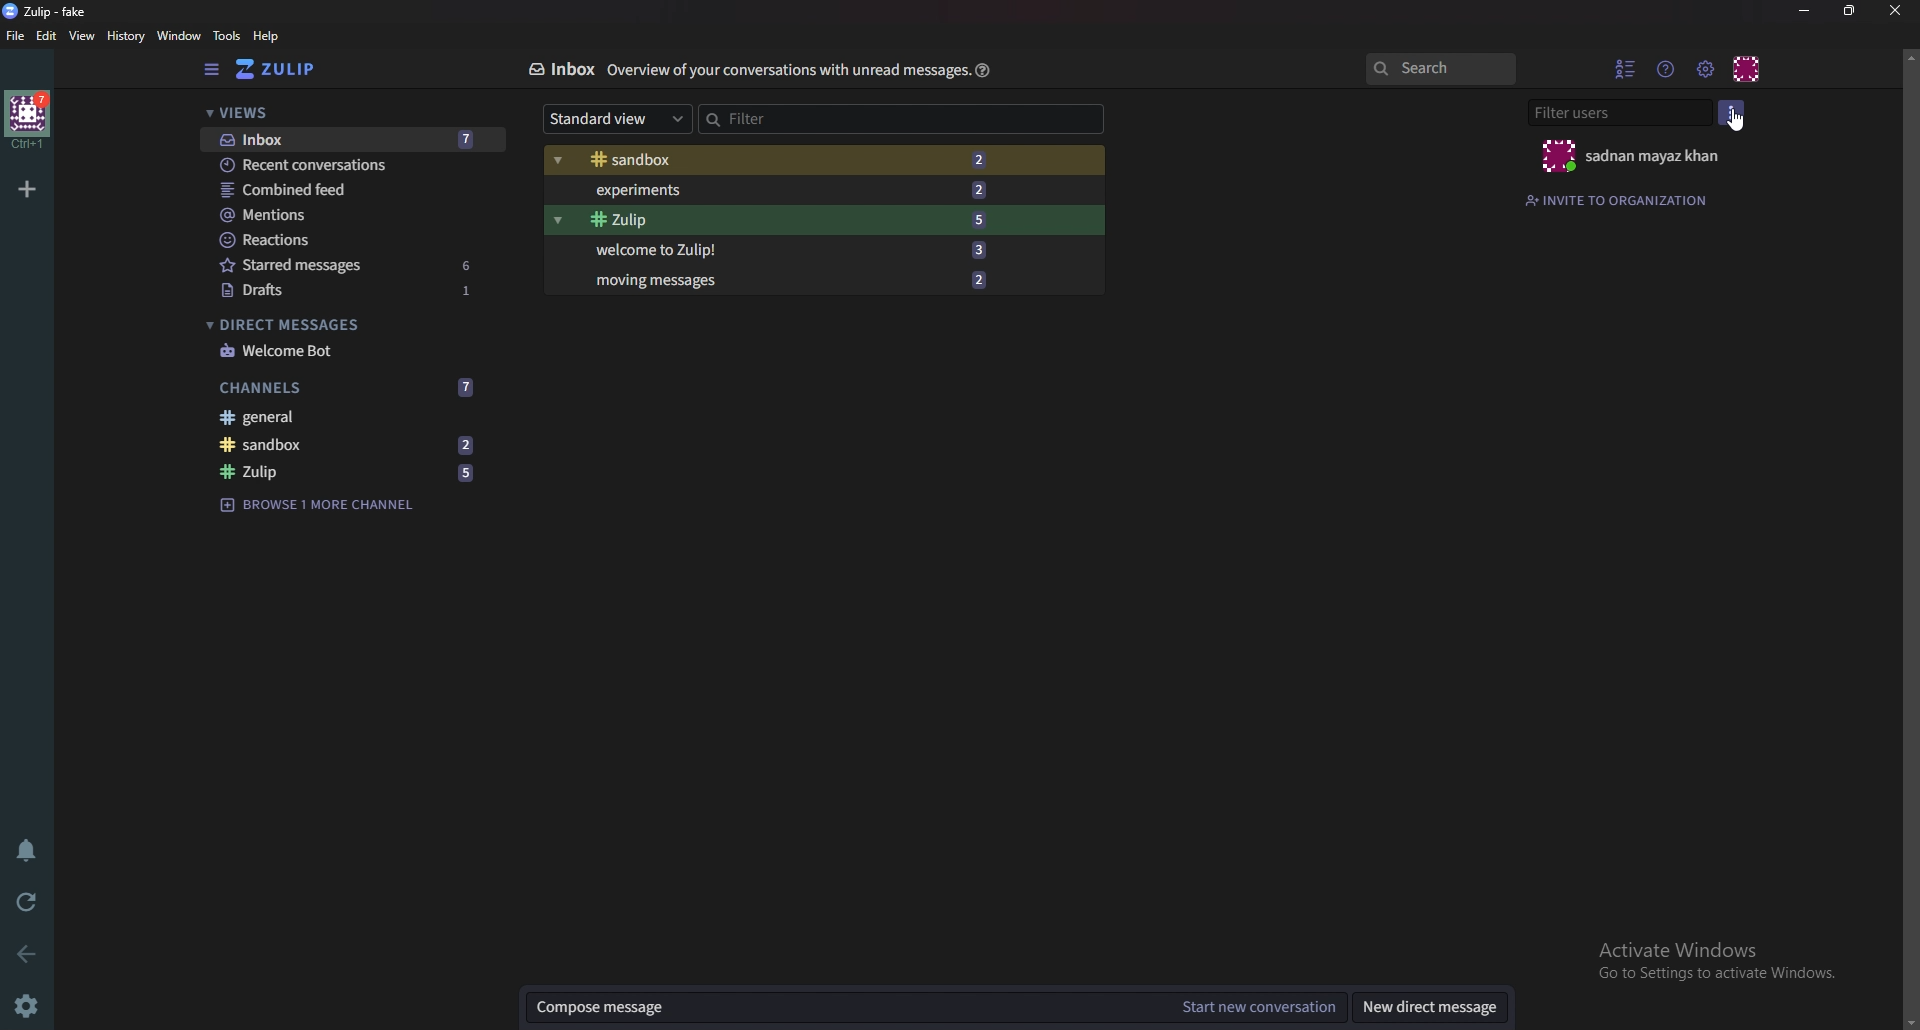  Describe the element at coordinates (1892, 10) in the screenshot. I see `close` at that location.